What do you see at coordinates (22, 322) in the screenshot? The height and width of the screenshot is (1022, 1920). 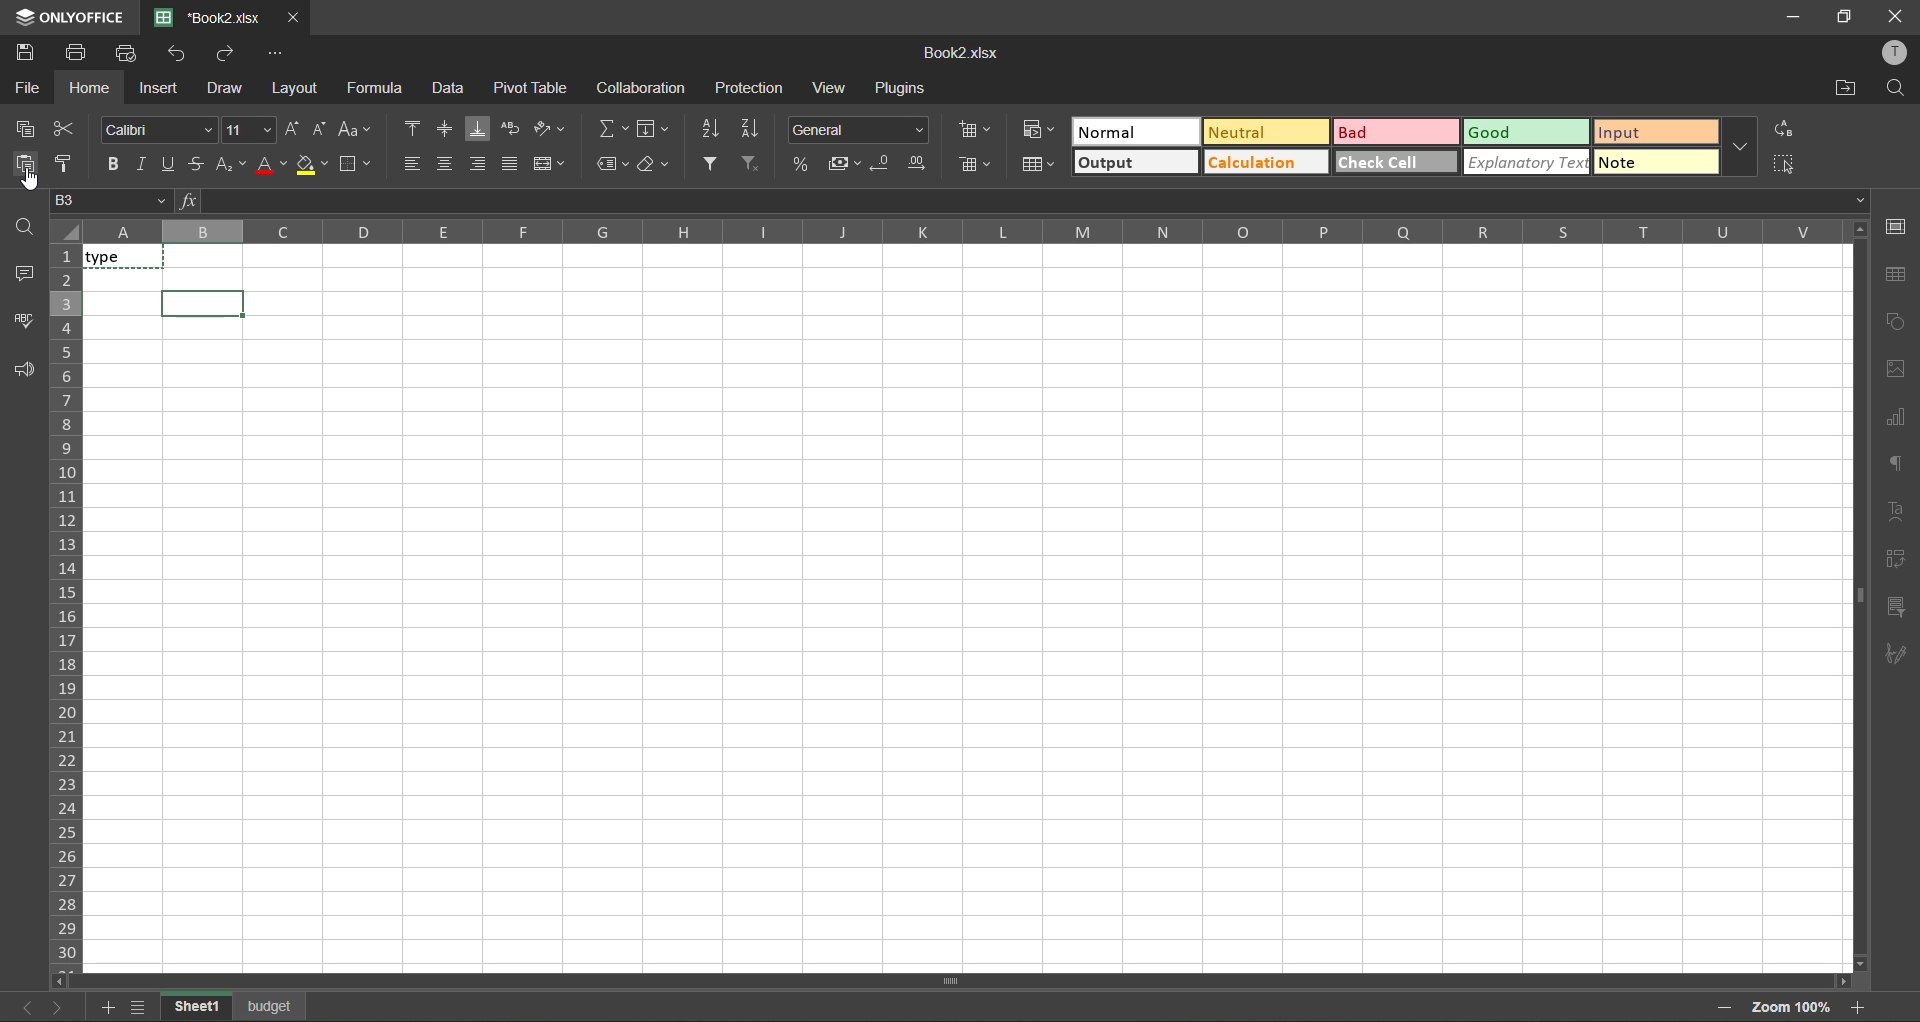 I see `spellcheck` at bounding box center [22, 322].